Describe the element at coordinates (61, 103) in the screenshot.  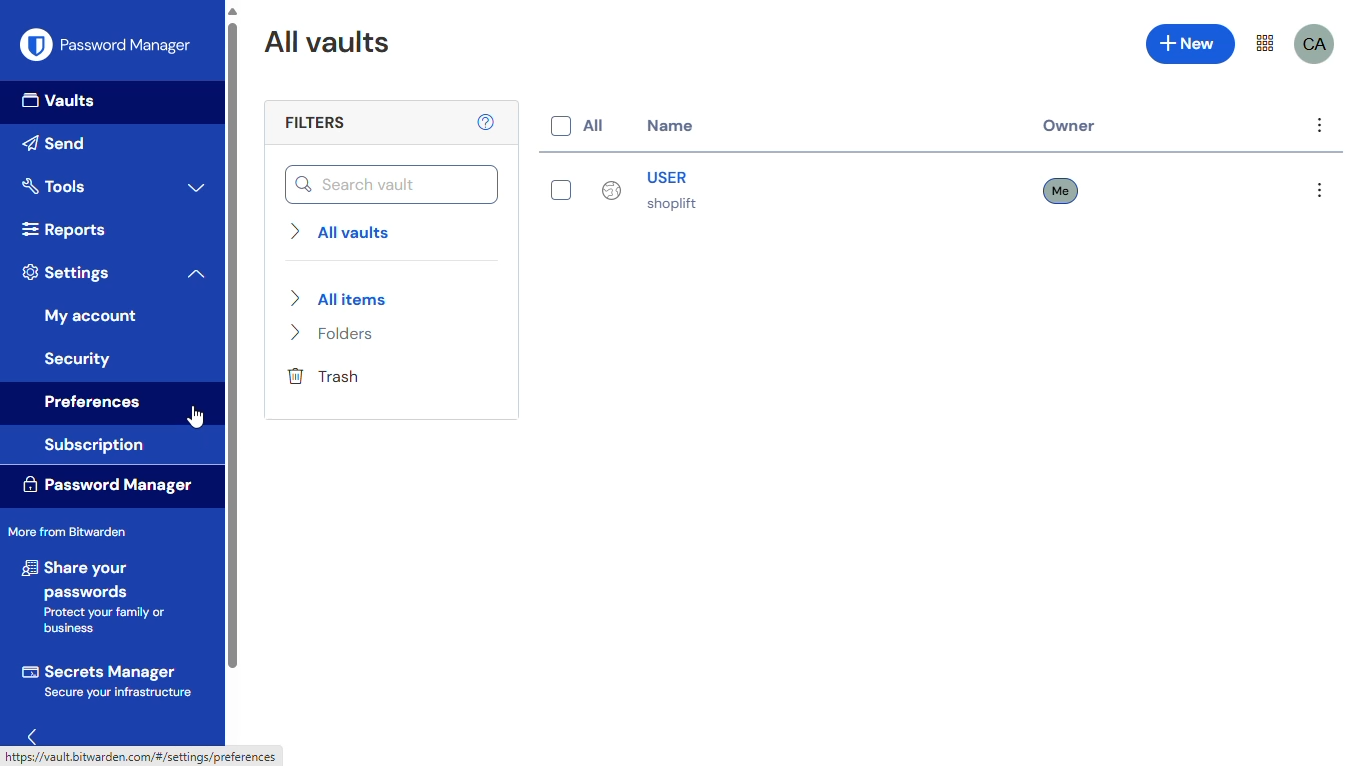
I see `vaults` at that location.